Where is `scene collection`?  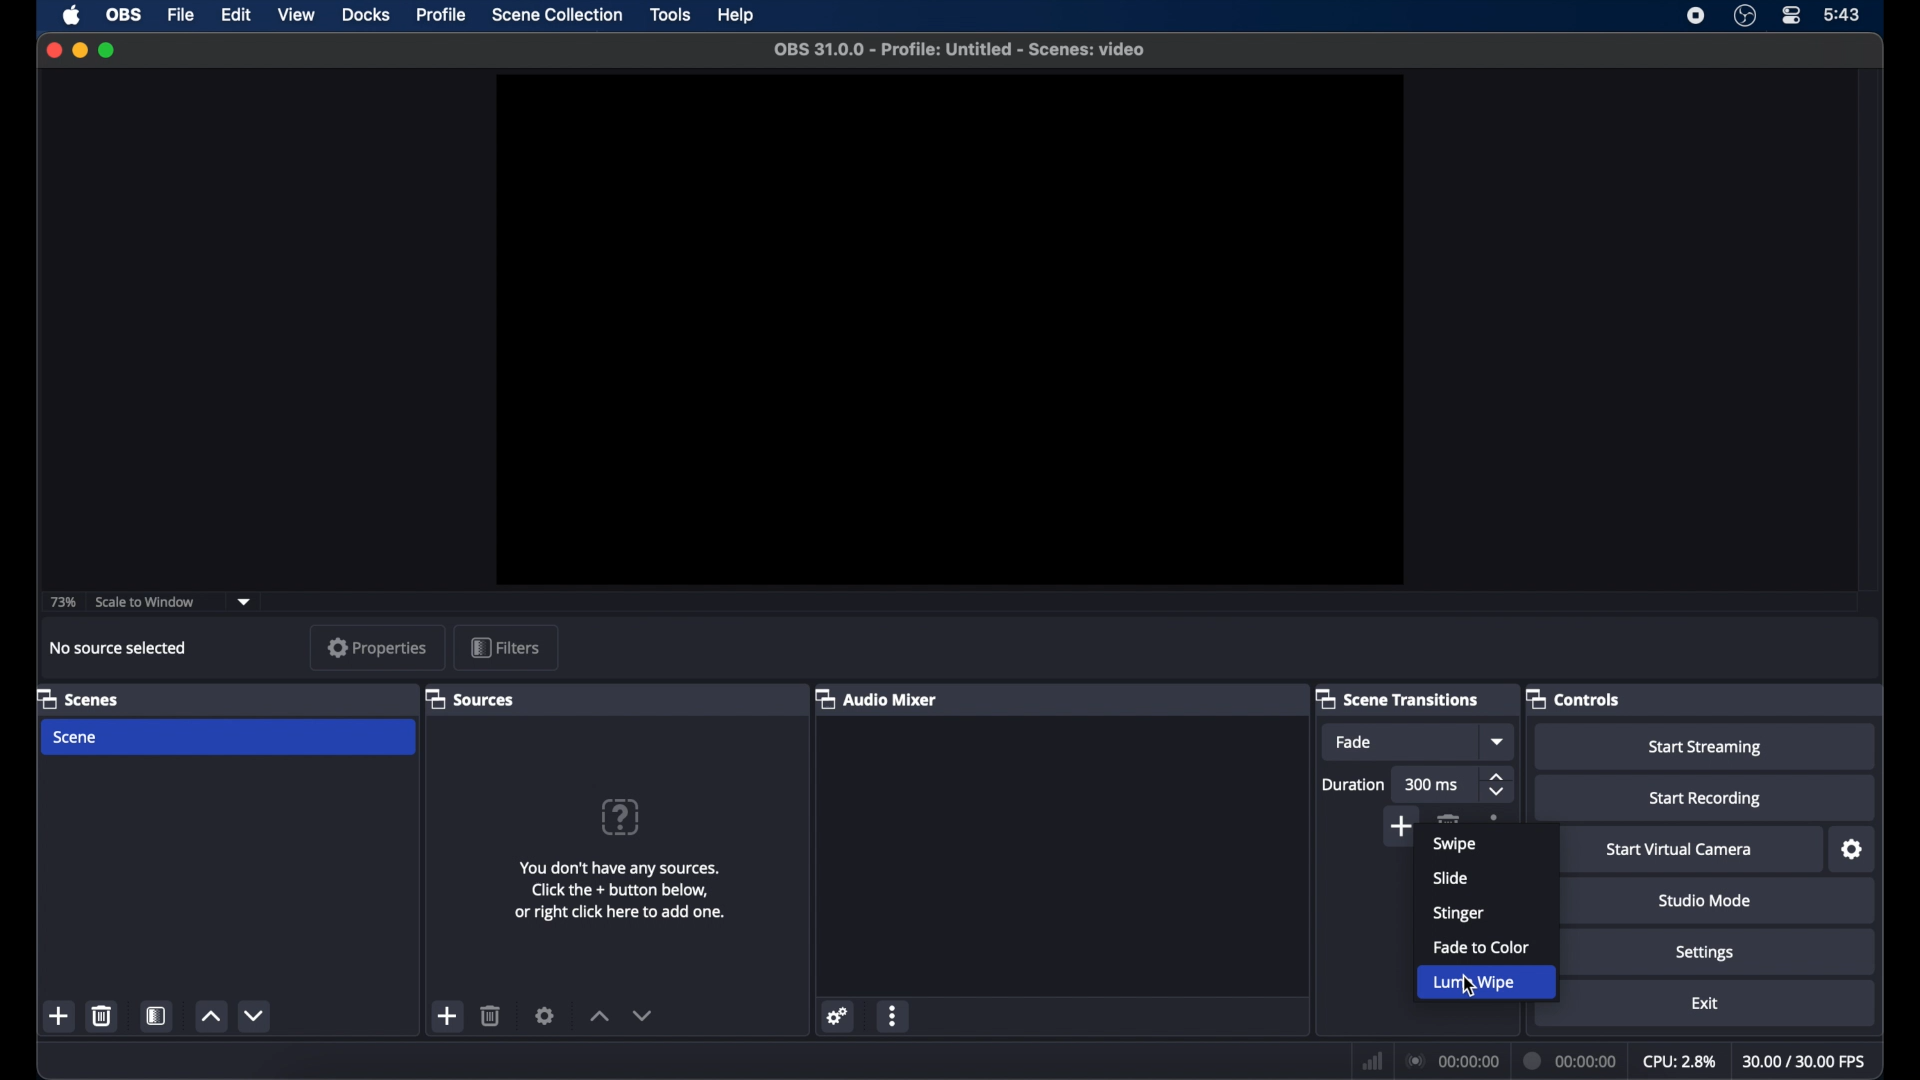 scene collection is located at coordinates (558, 14).